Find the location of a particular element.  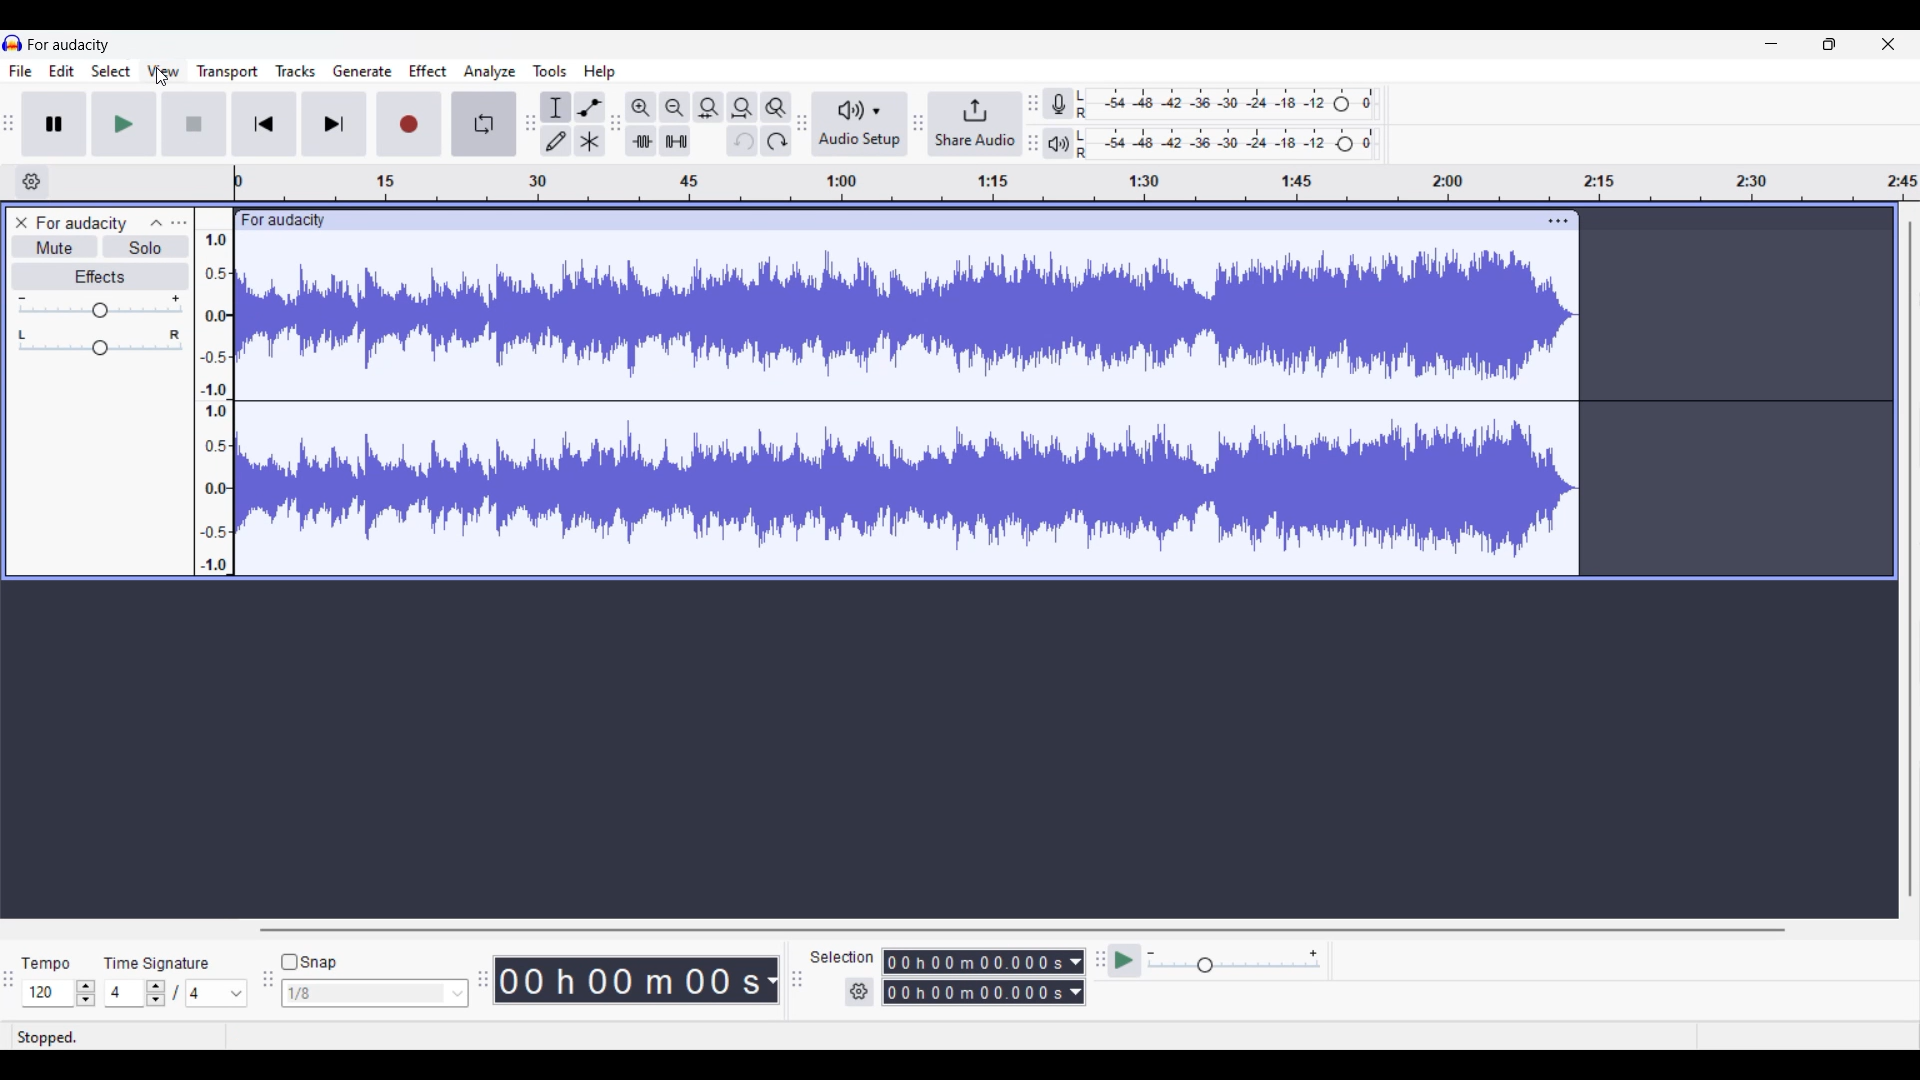

Analyze is located at coordinates (490, 72).